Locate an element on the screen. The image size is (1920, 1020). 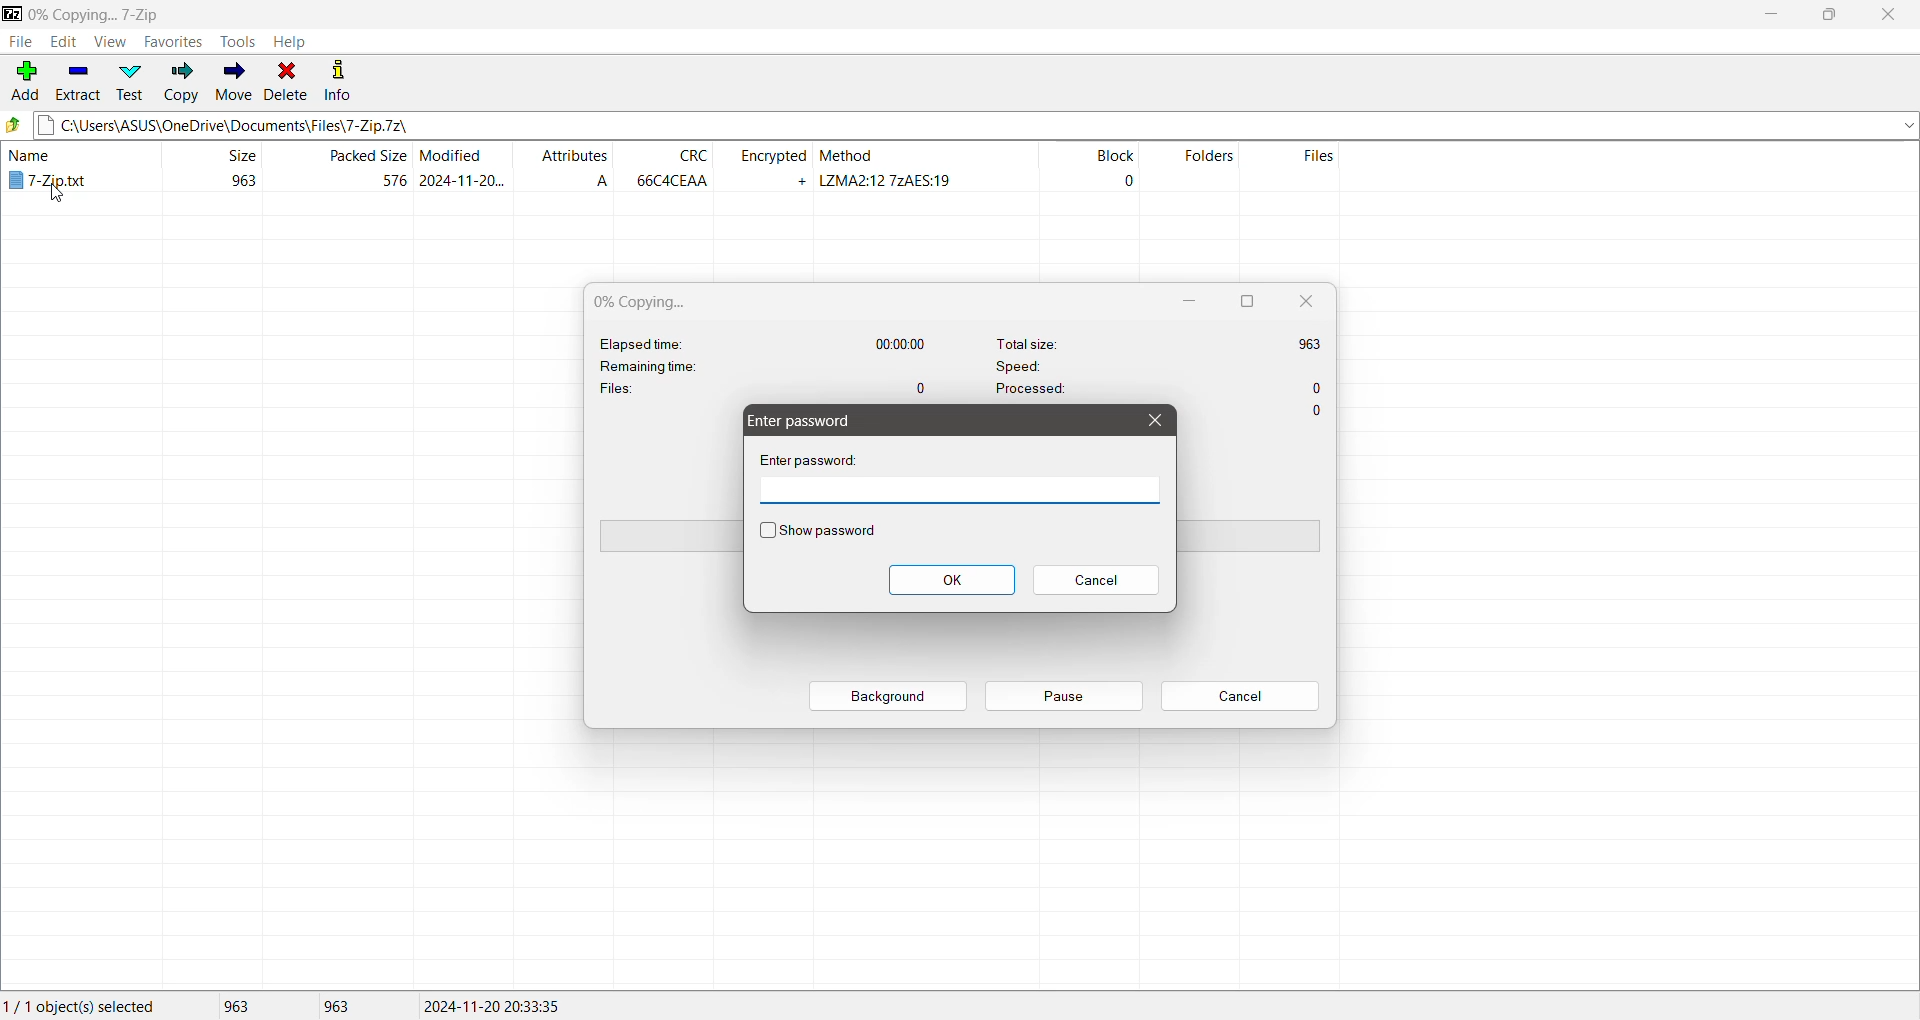
Enter password is located at coordinates (816, 459).